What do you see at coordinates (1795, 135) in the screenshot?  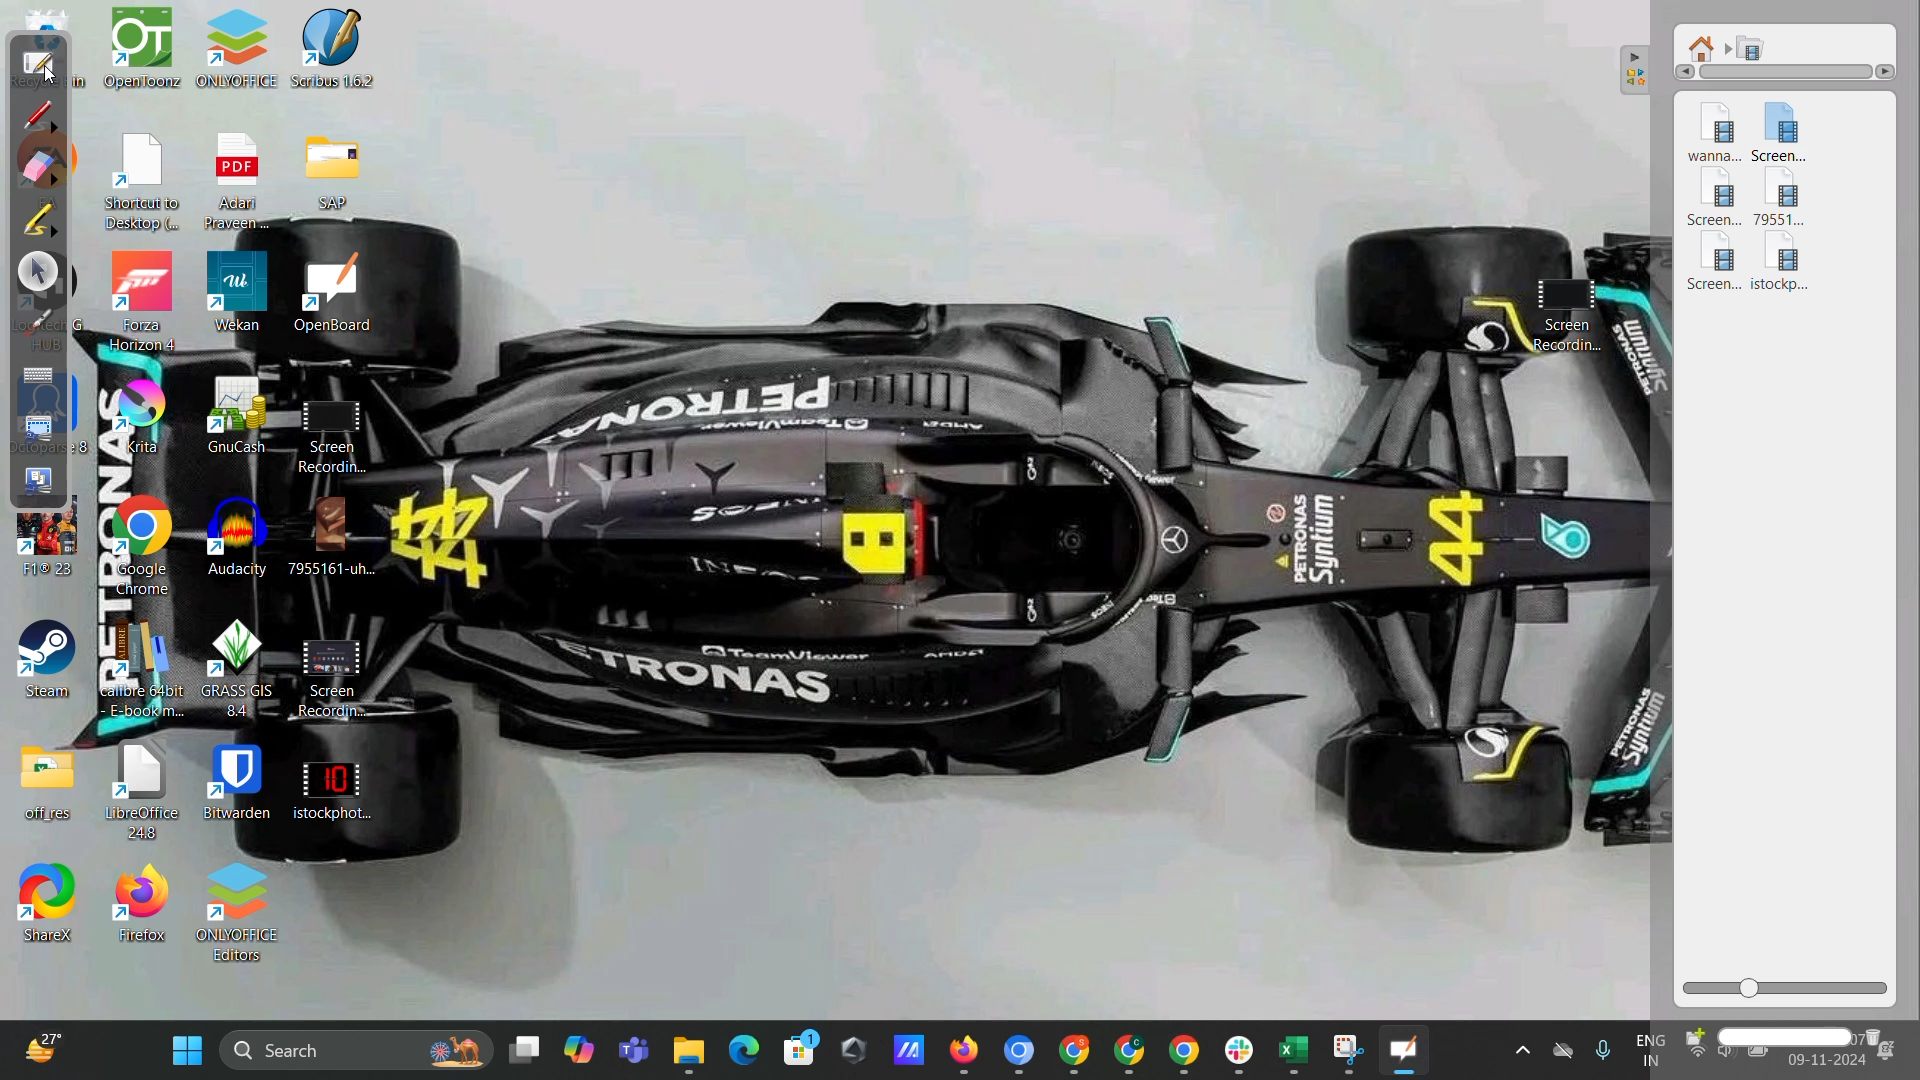 I see `video 2` at bounding box center [1795, 135].